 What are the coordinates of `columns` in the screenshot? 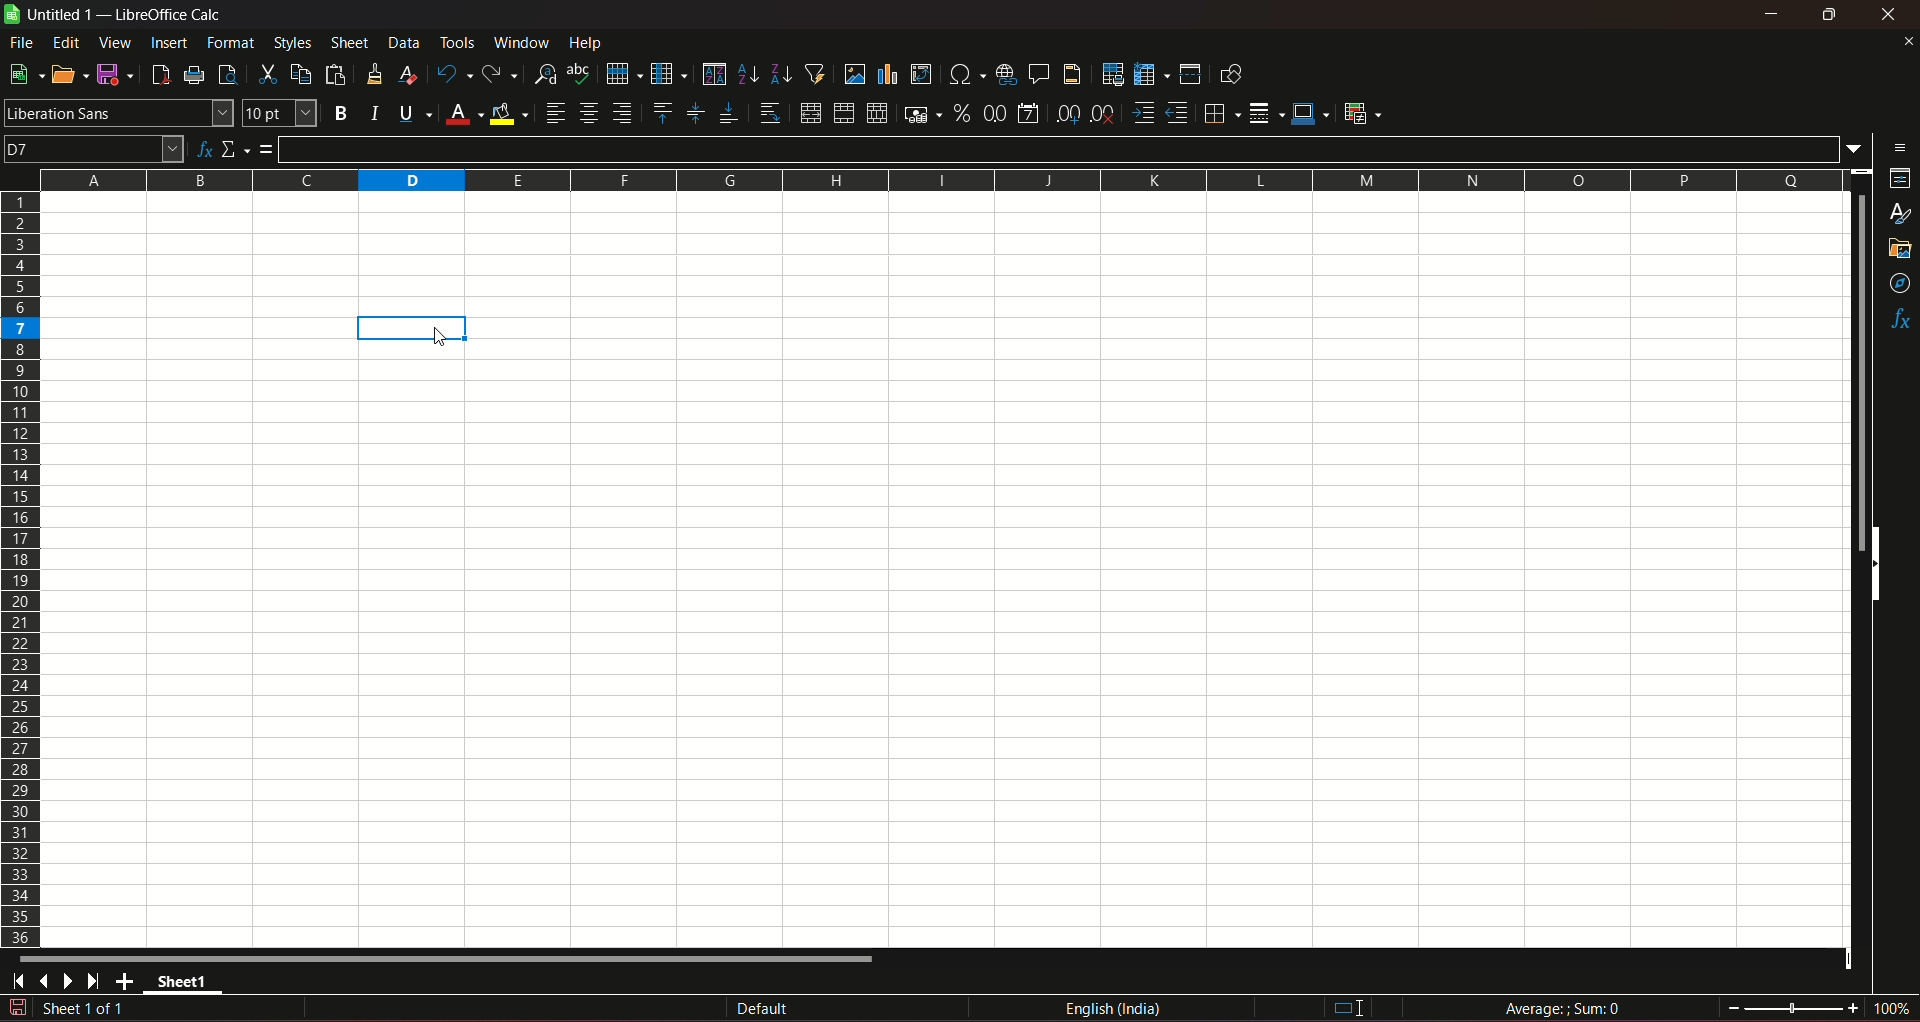 It's located at (937, 177).